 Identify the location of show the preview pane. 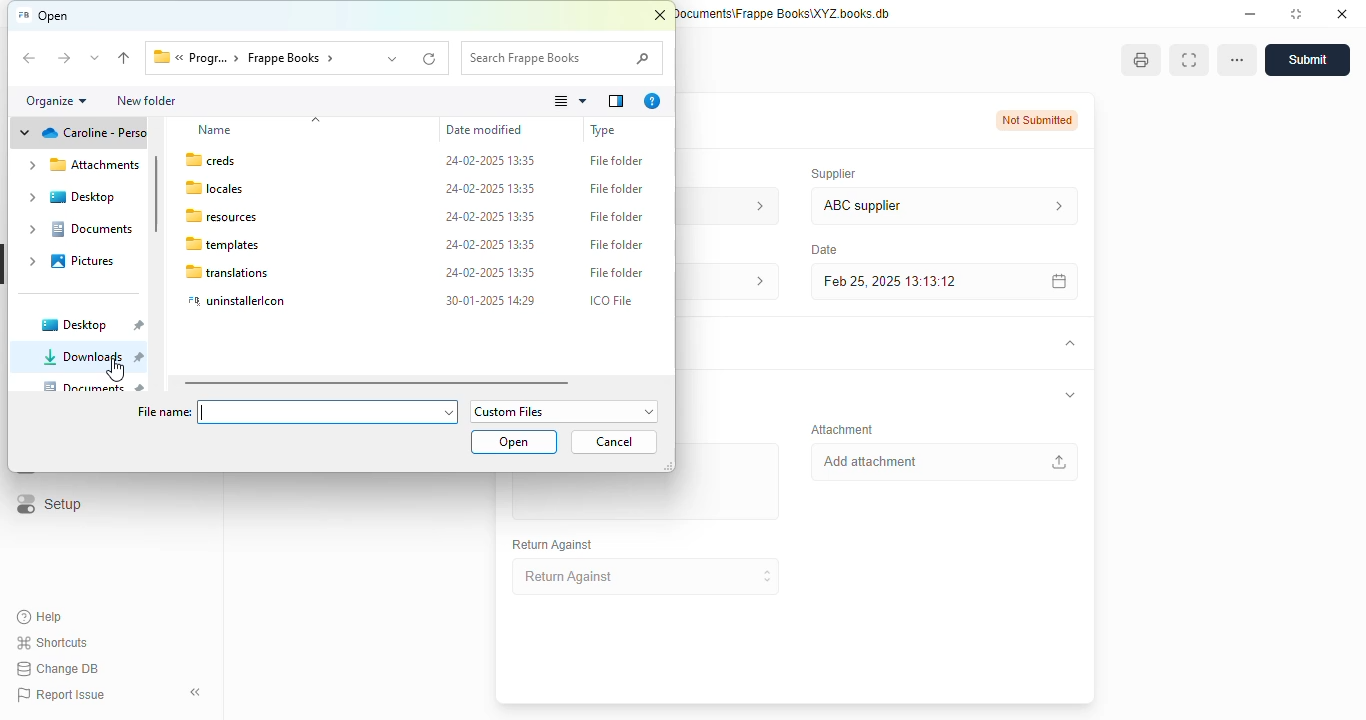
(616, 101).